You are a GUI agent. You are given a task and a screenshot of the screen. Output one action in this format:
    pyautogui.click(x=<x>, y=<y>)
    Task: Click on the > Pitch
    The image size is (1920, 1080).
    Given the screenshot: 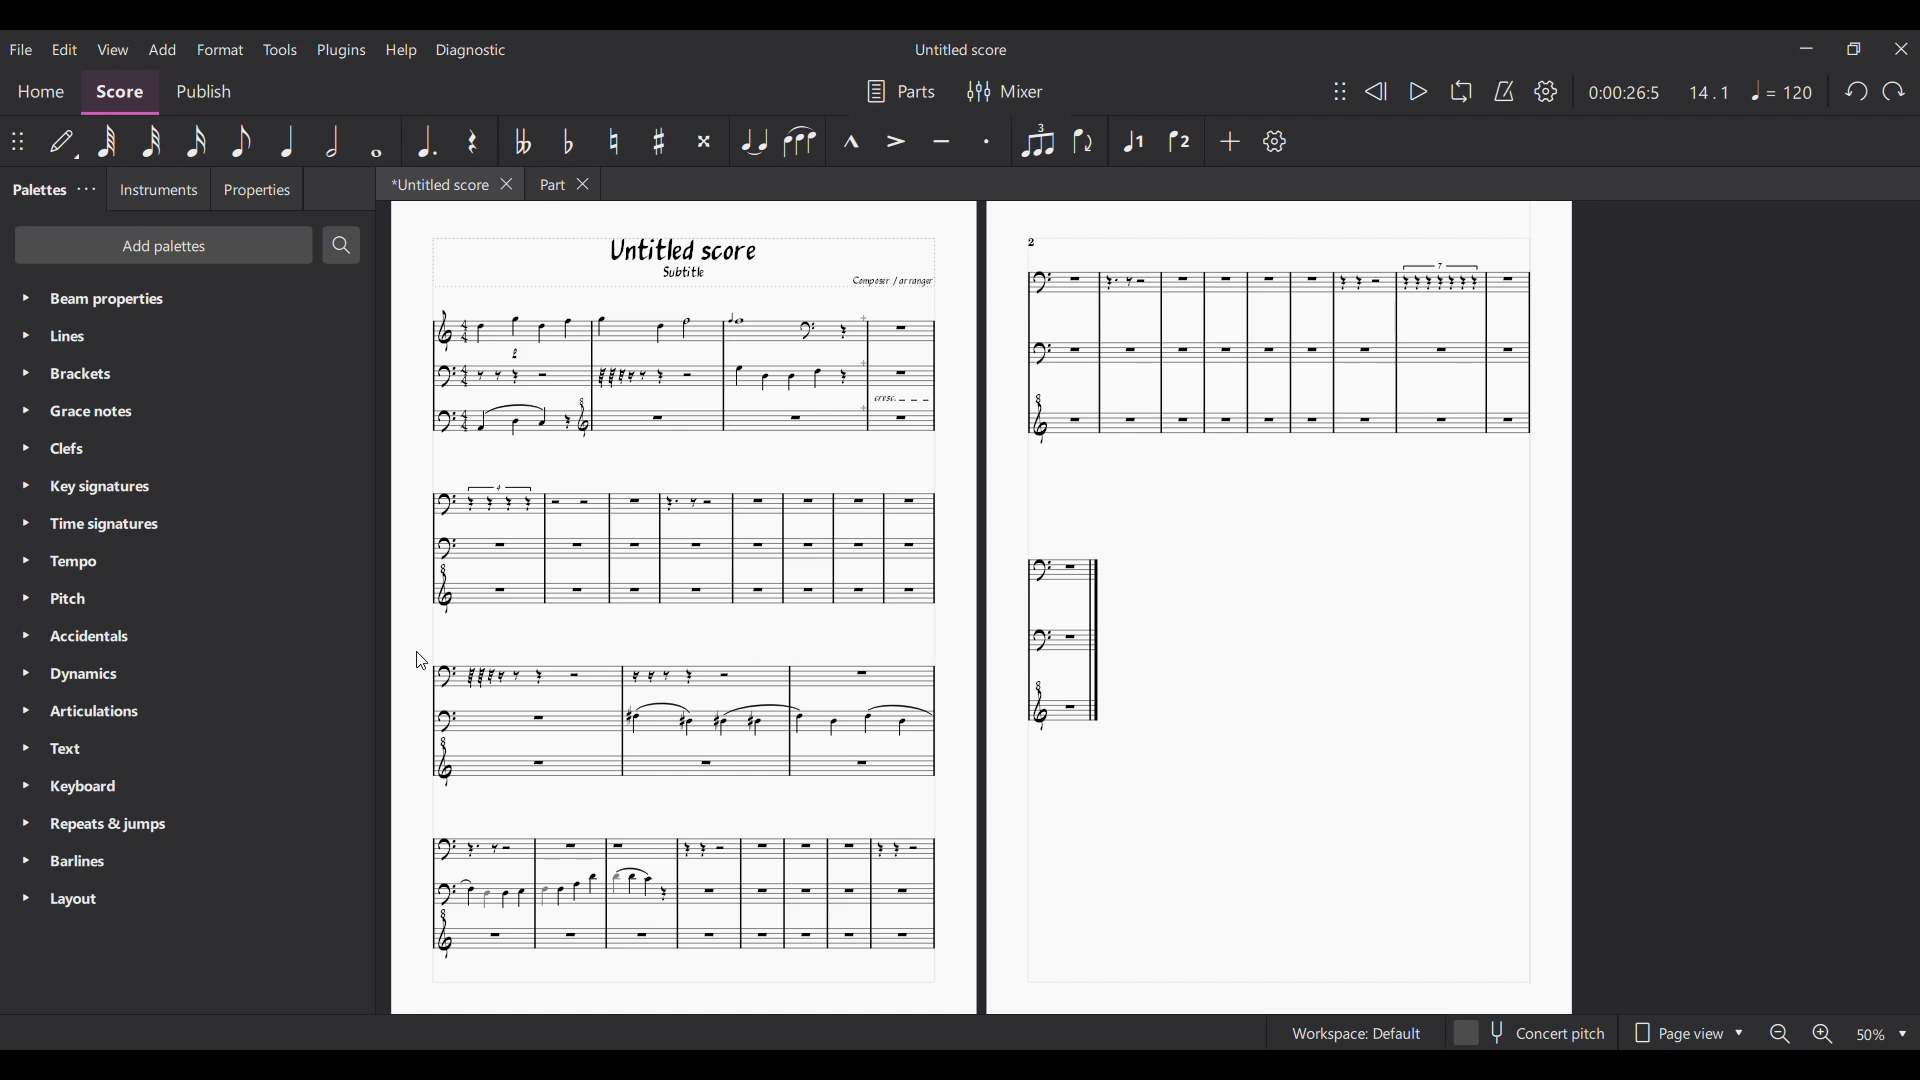 What is the action you would take?
    pyautogui.click(x=68, y=602)
    